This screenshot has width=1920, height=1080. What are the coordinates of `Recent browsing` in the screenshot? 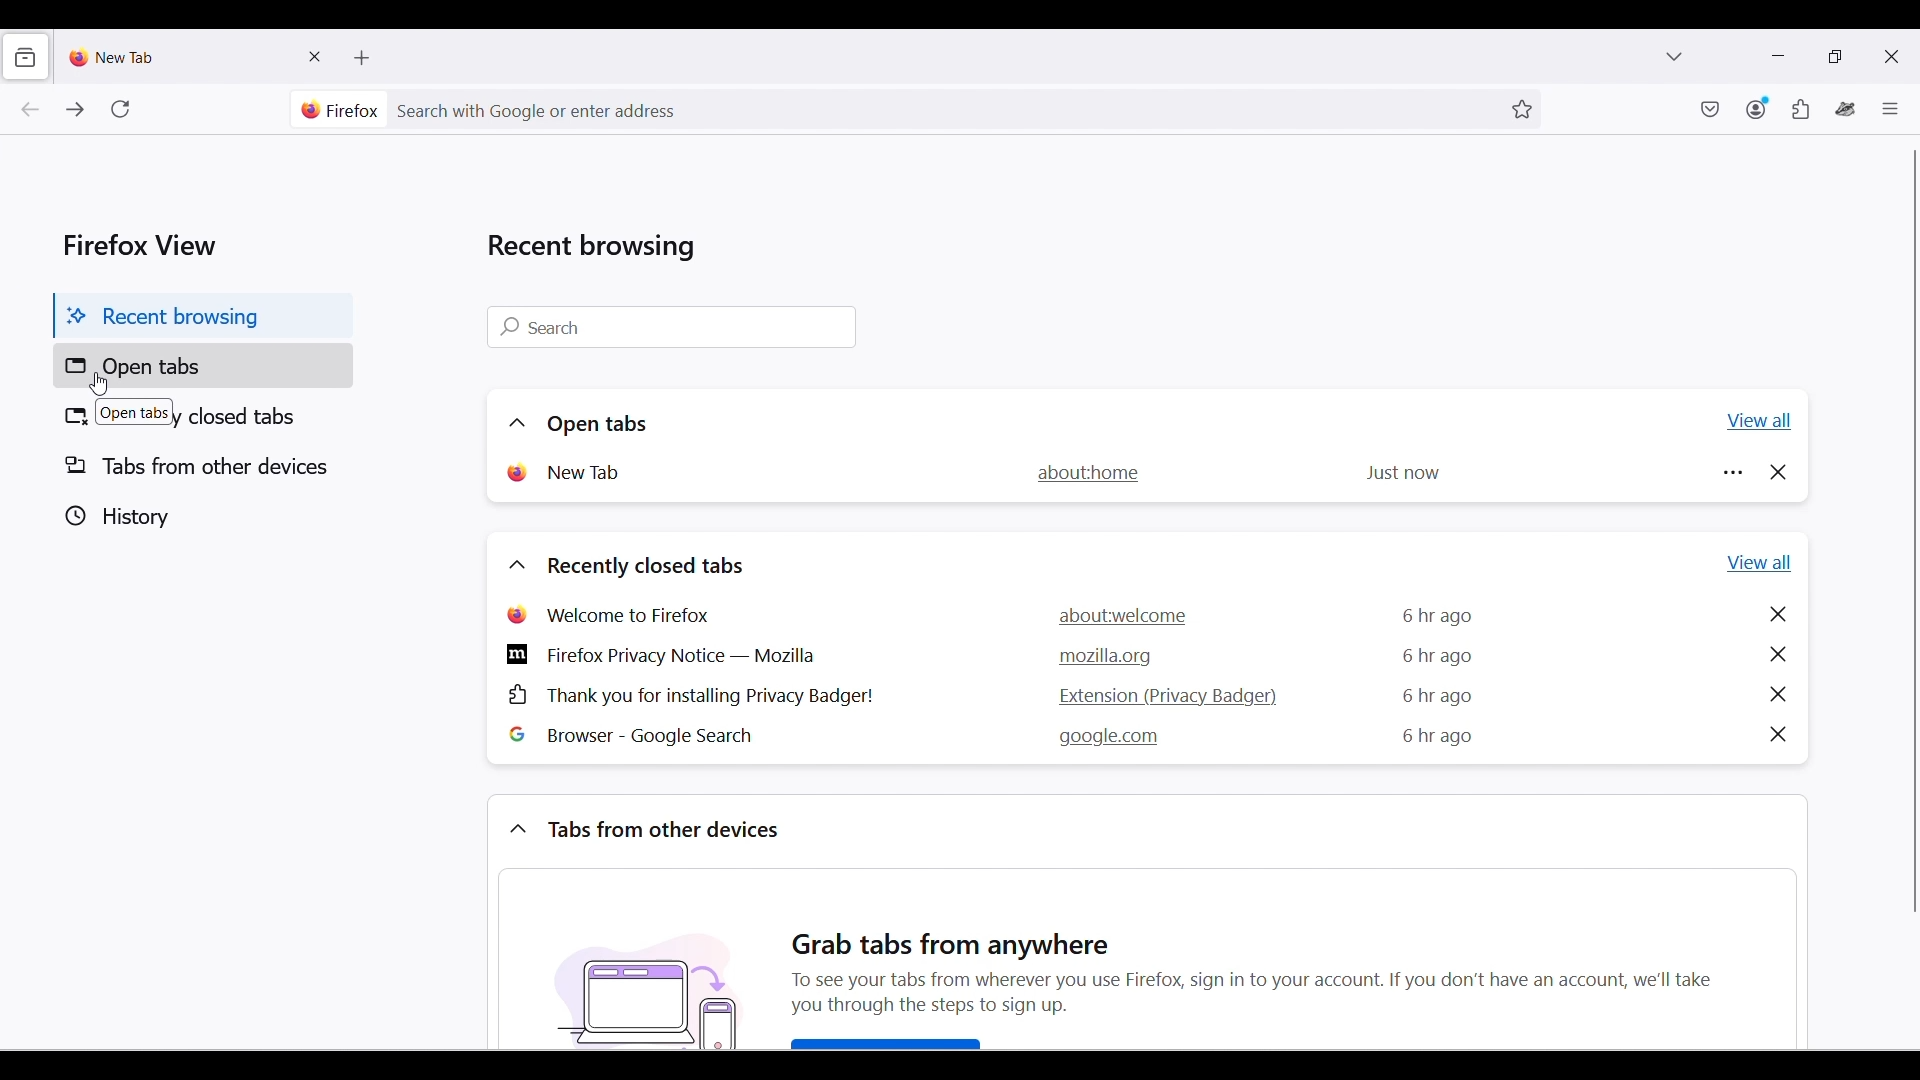 It's located at (202, 318).